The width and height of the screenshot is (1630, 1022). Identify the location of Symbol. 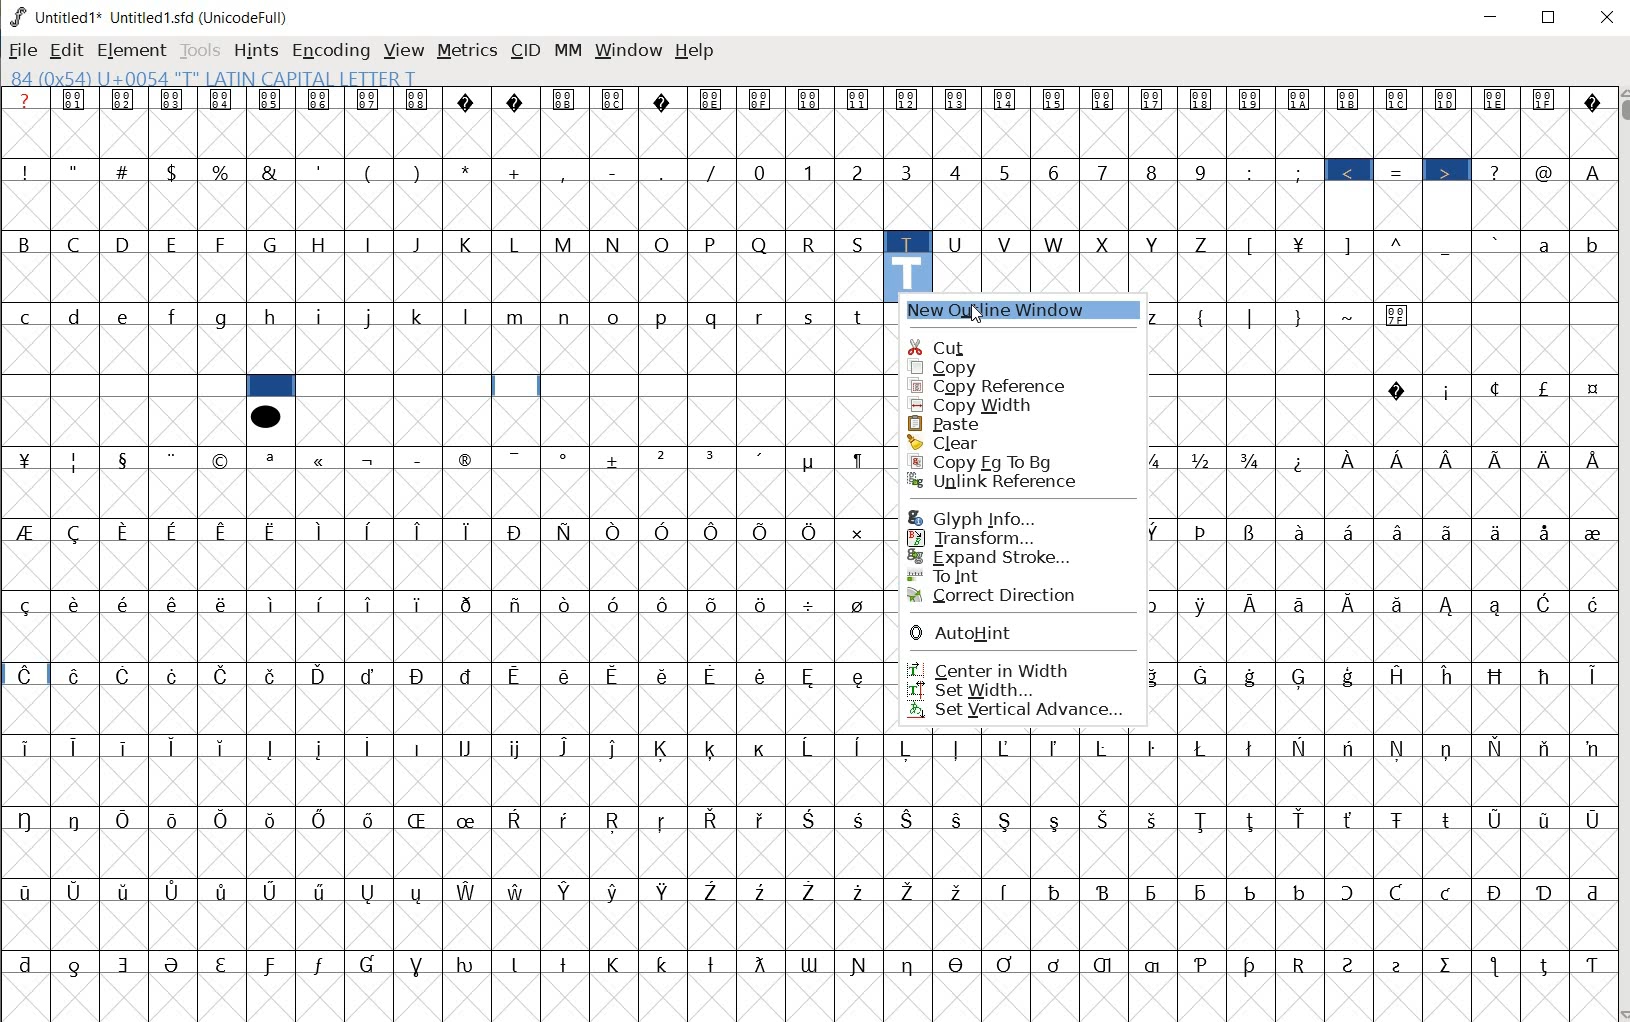
(1450, 460).